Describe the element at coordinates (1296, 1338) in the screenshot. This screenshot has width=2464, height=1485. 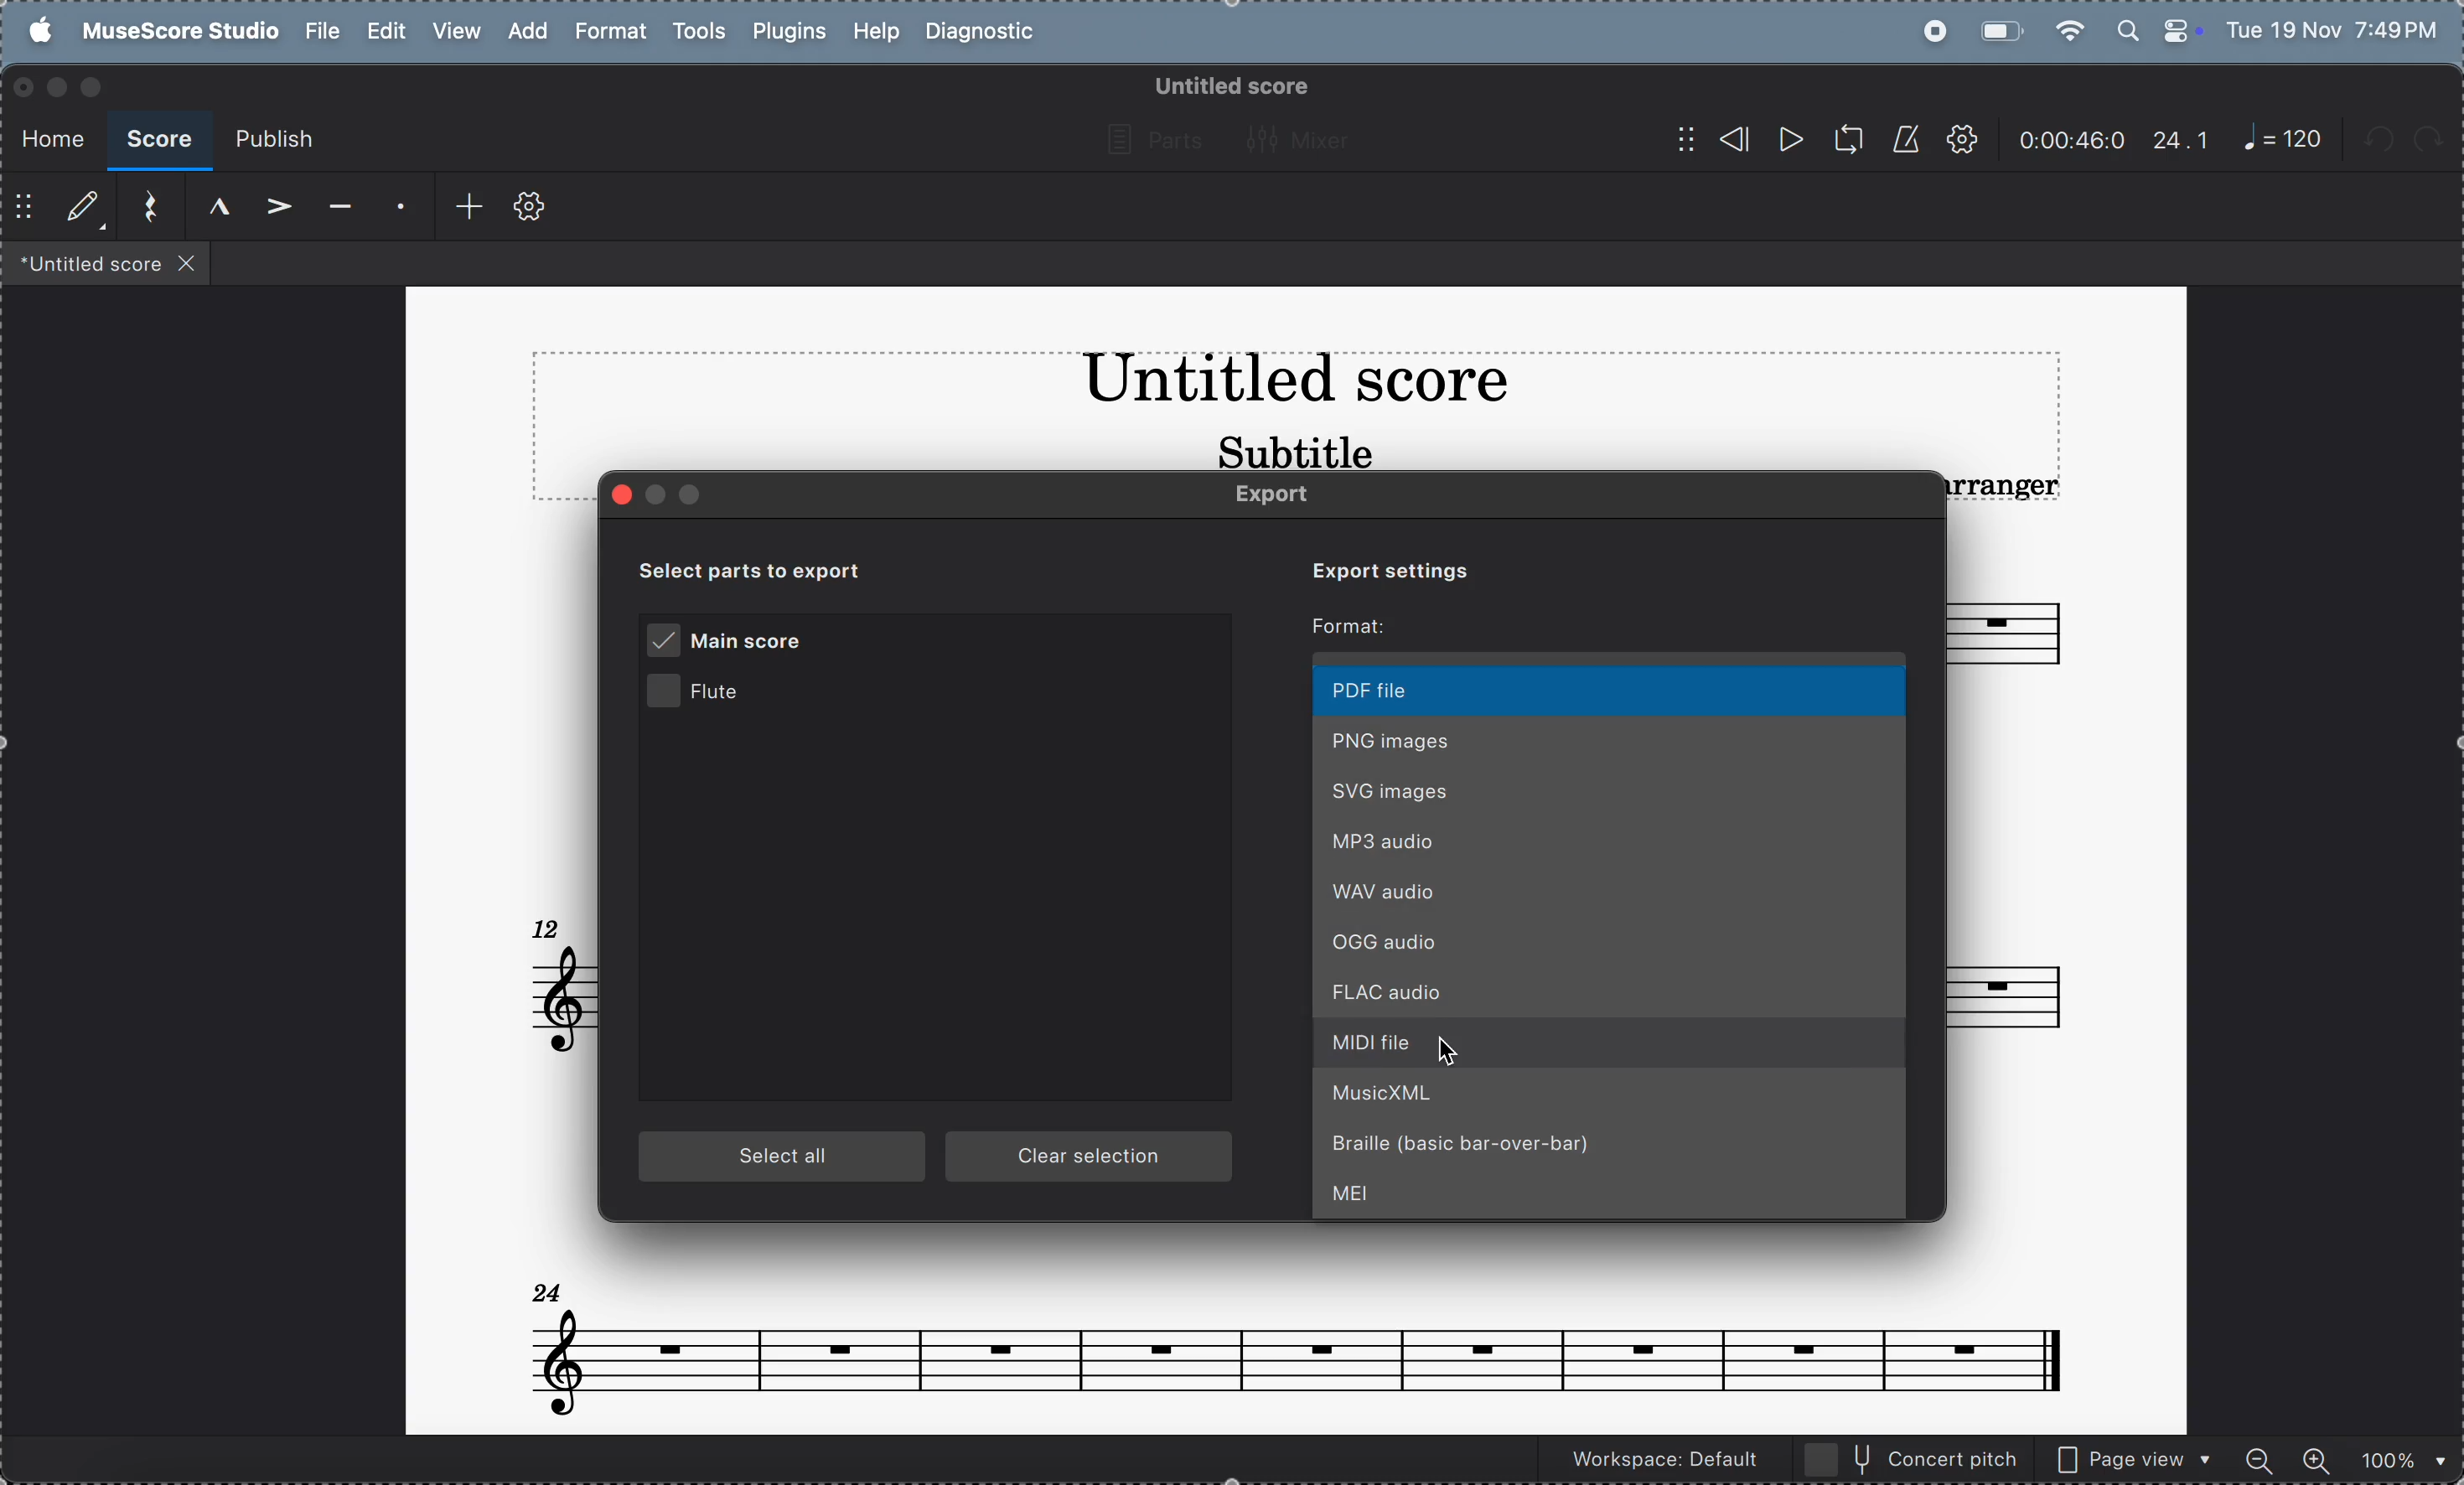
I see `notes` at that location.